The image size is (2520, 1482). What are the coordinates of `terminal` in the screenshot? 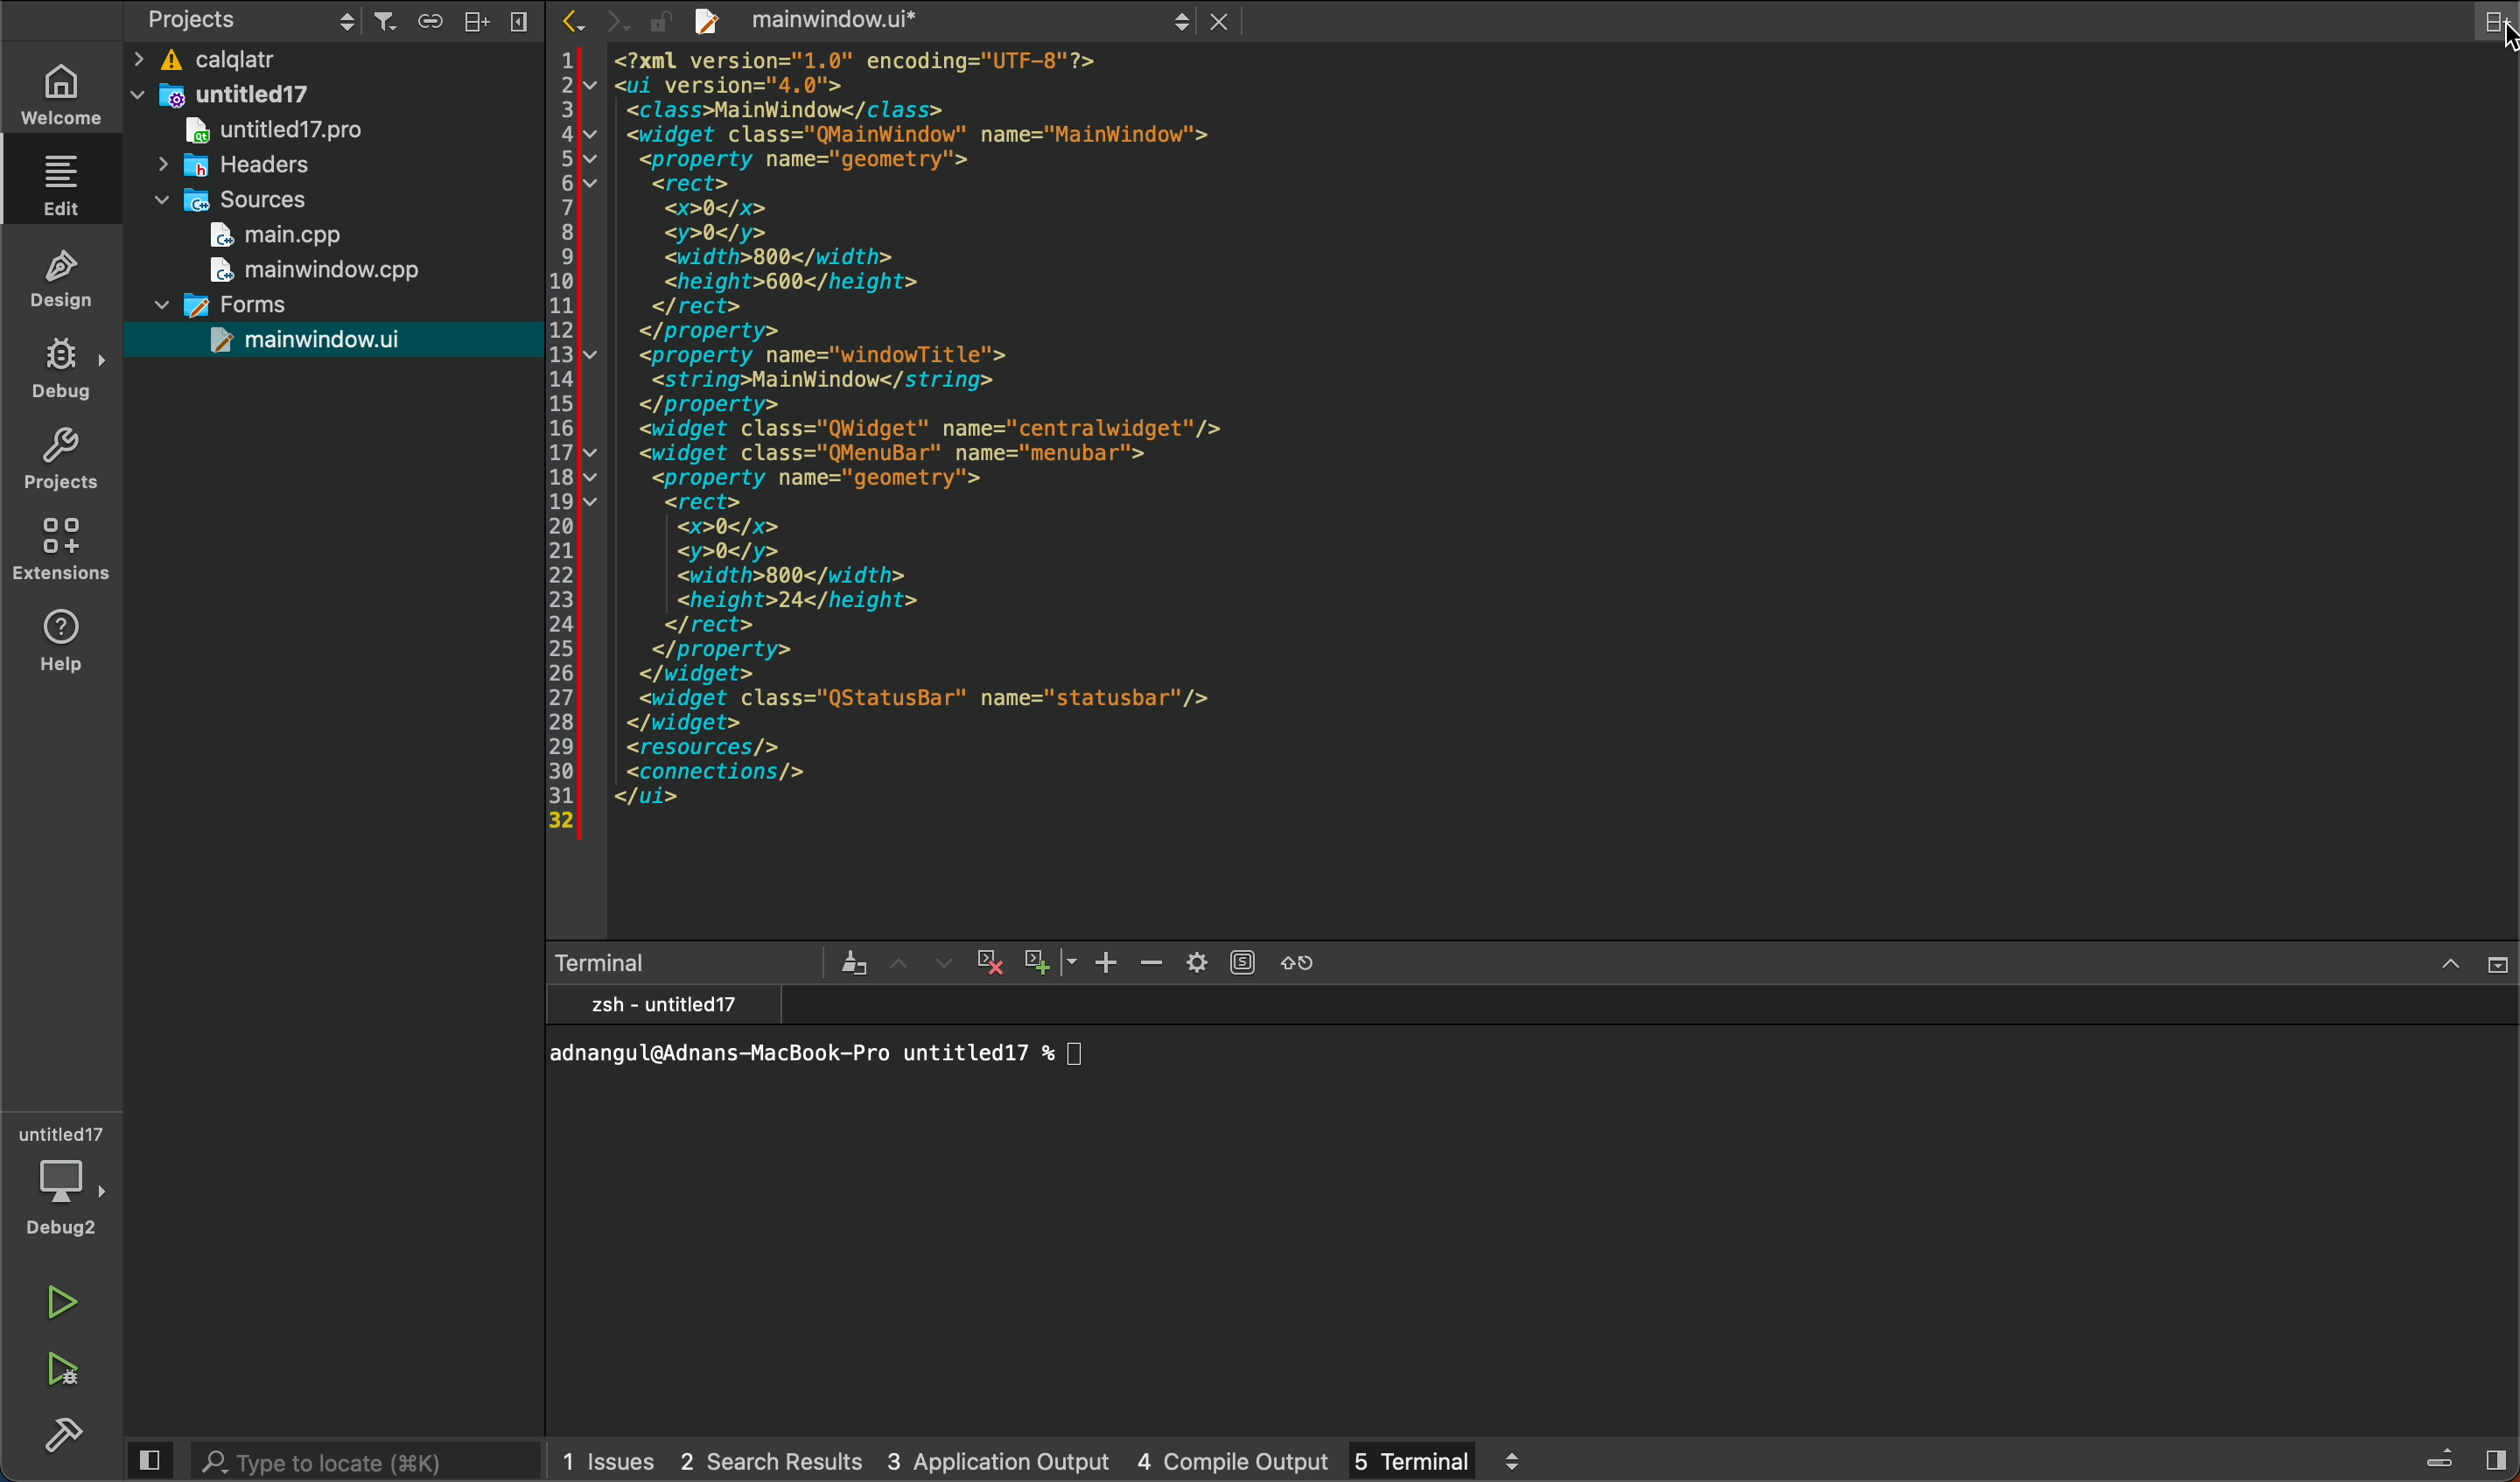 It's located at (1535, 1206).